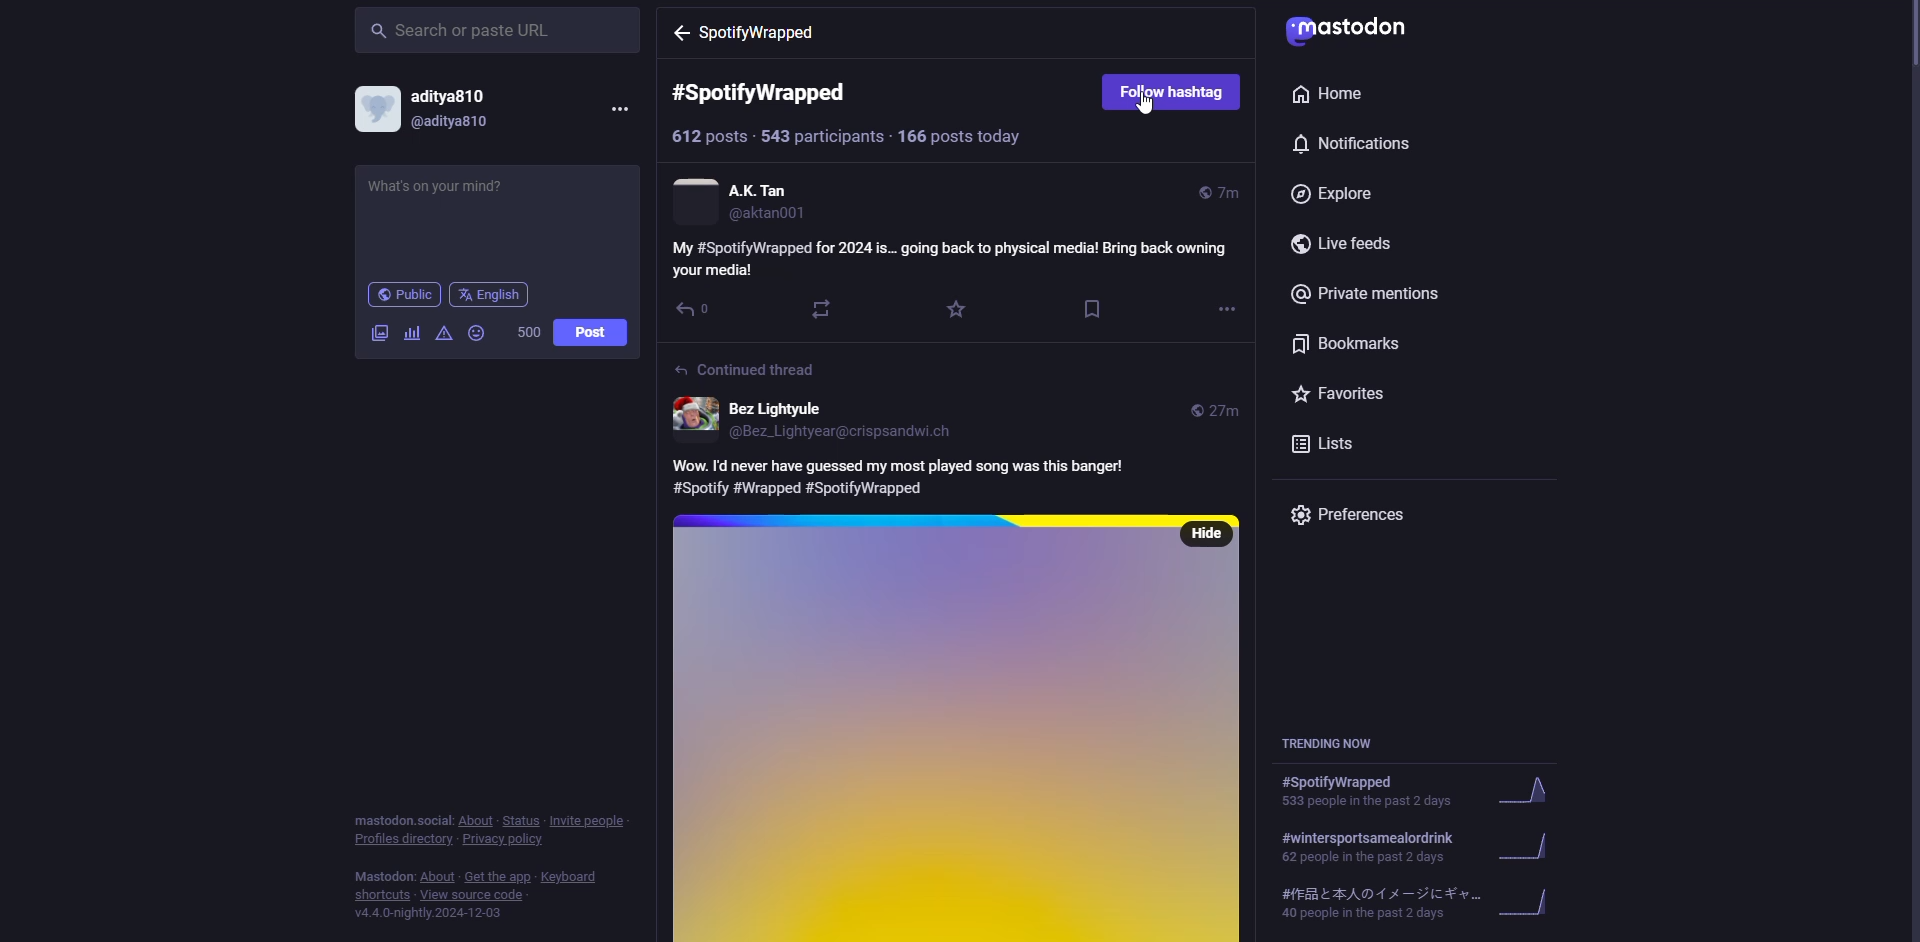 Image resolution: width=1920 pixels, height=942 pixels. Describe the element at coordinates (825, 310) in the screenshot. I see `boost` at that location.